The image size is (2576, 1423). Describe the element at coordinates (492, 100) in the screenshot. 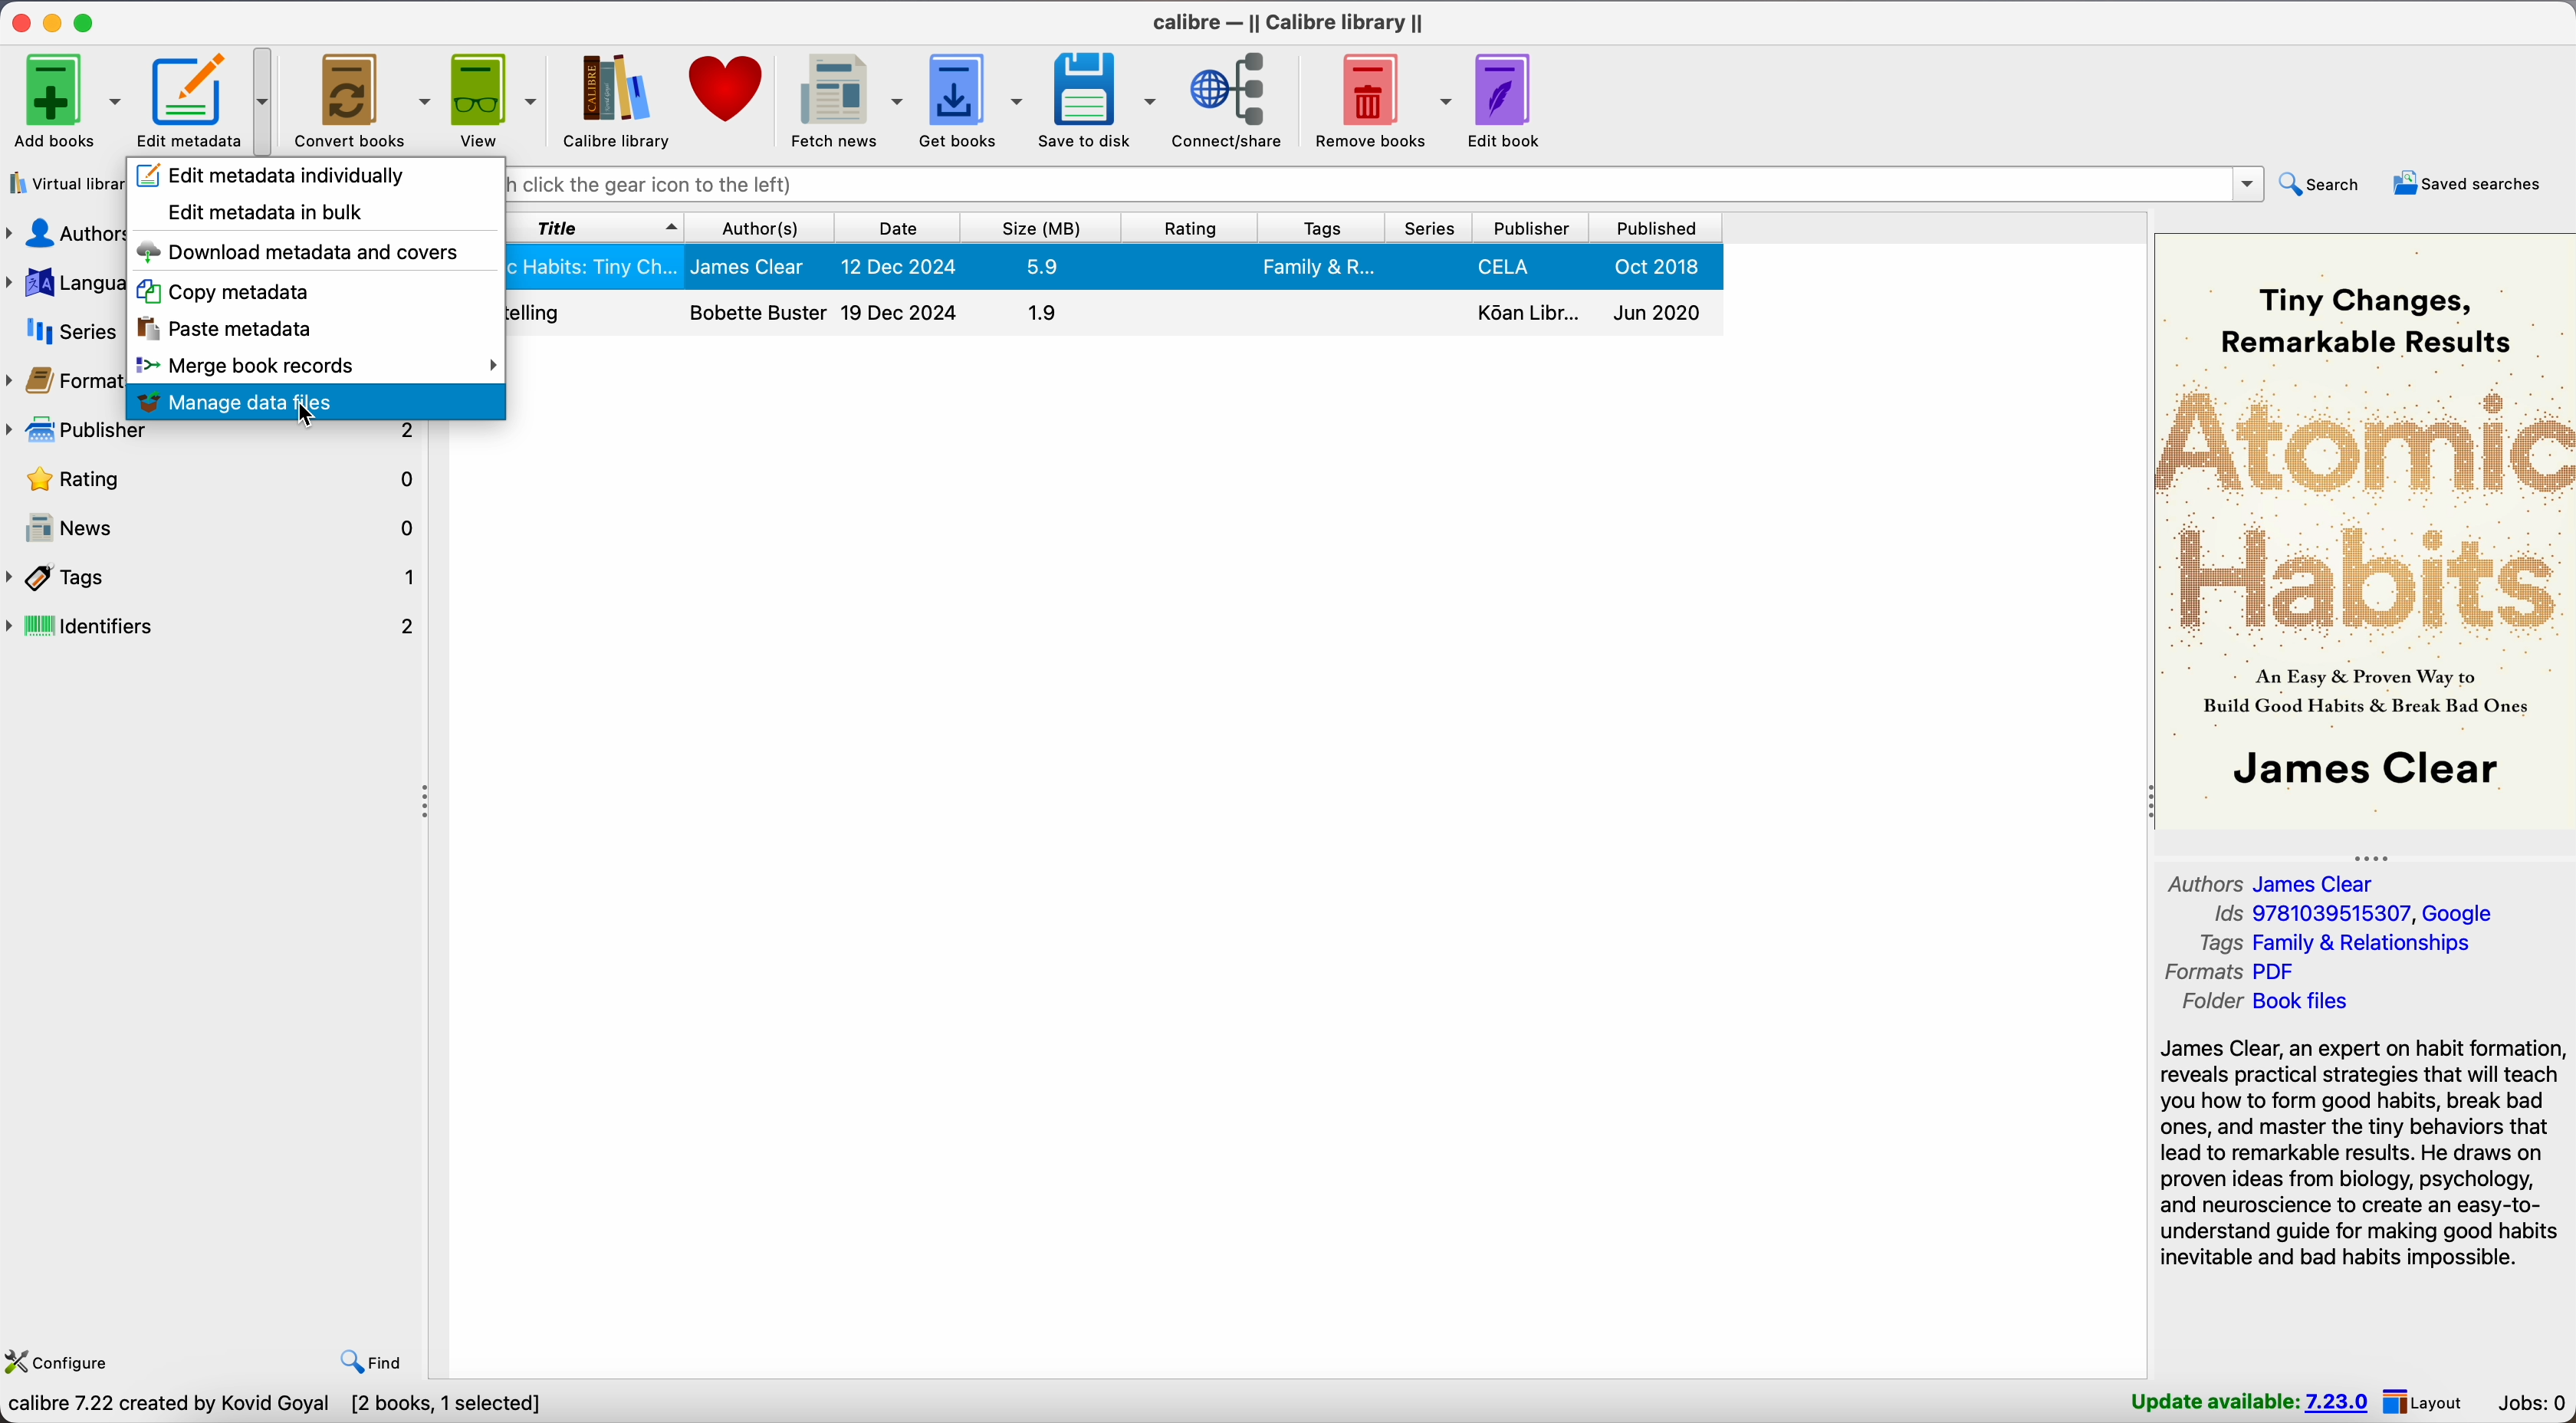

I see `view` at that location.